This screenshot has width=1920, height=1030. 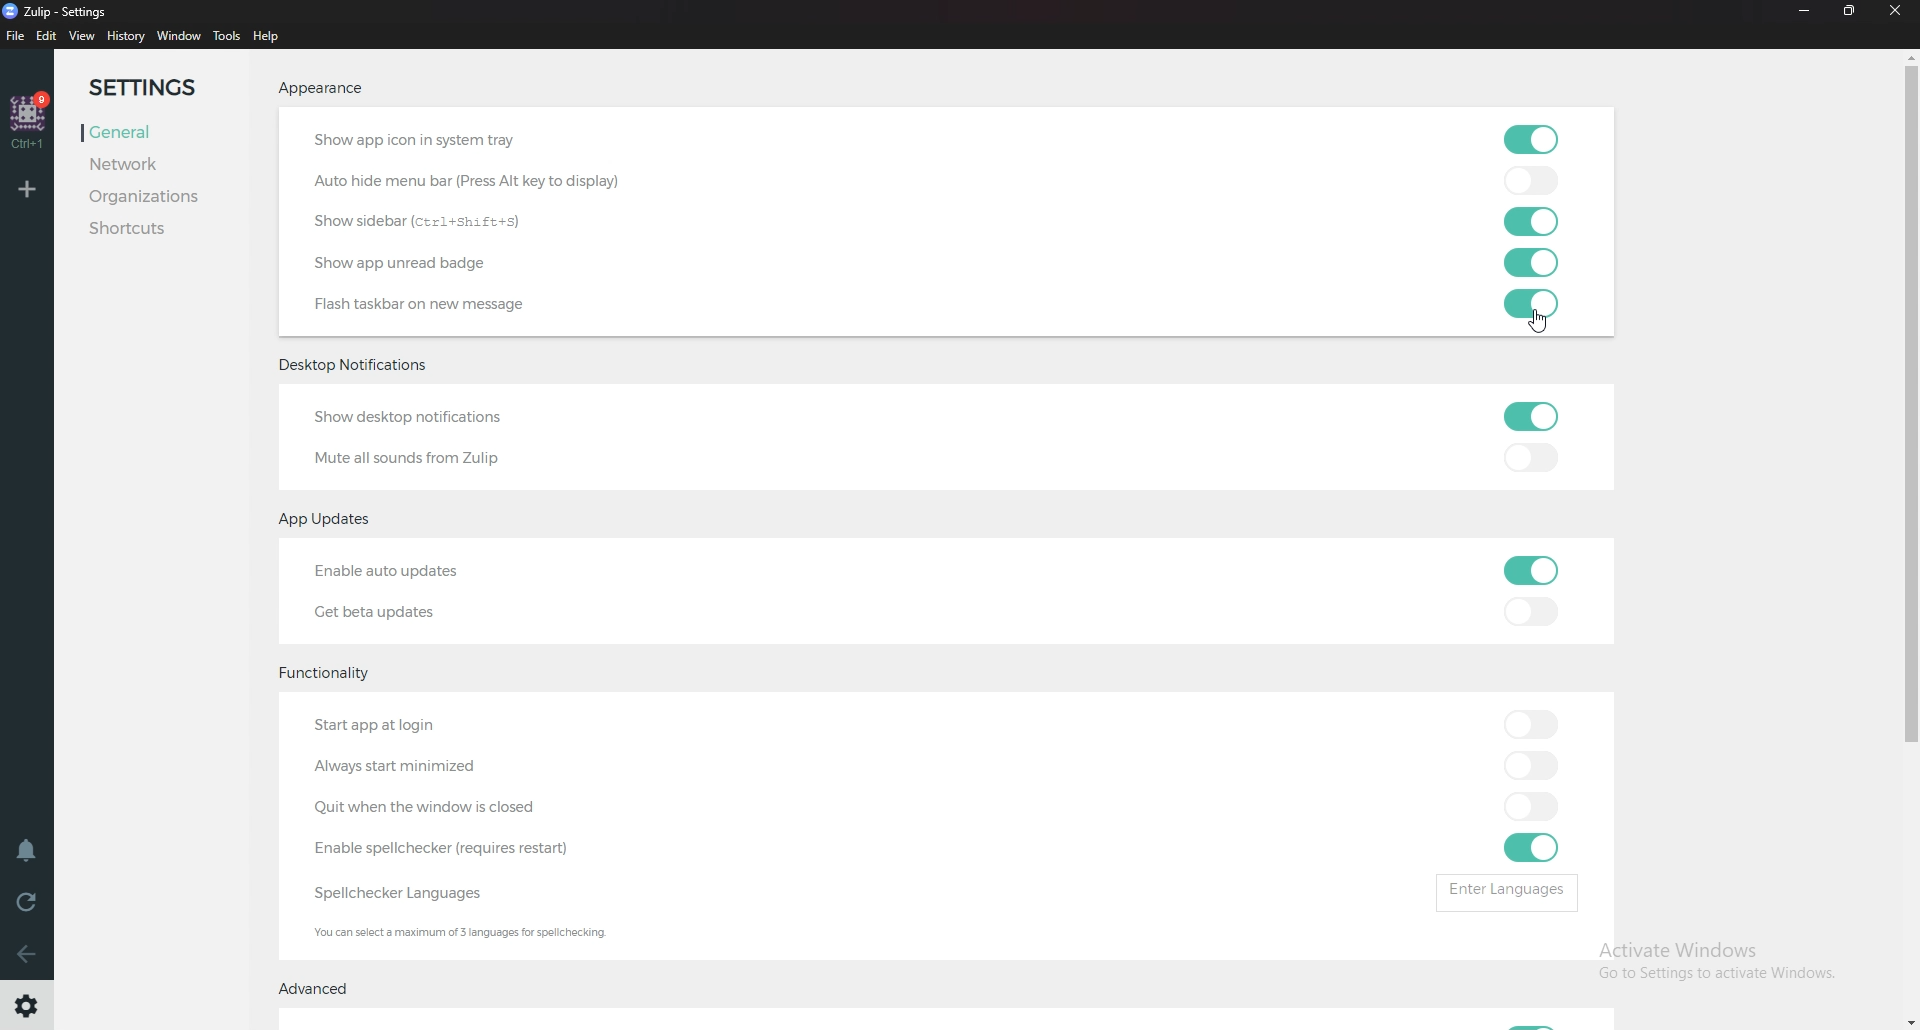 I want to click on Desktop notifications, so click(x=360, y=366).